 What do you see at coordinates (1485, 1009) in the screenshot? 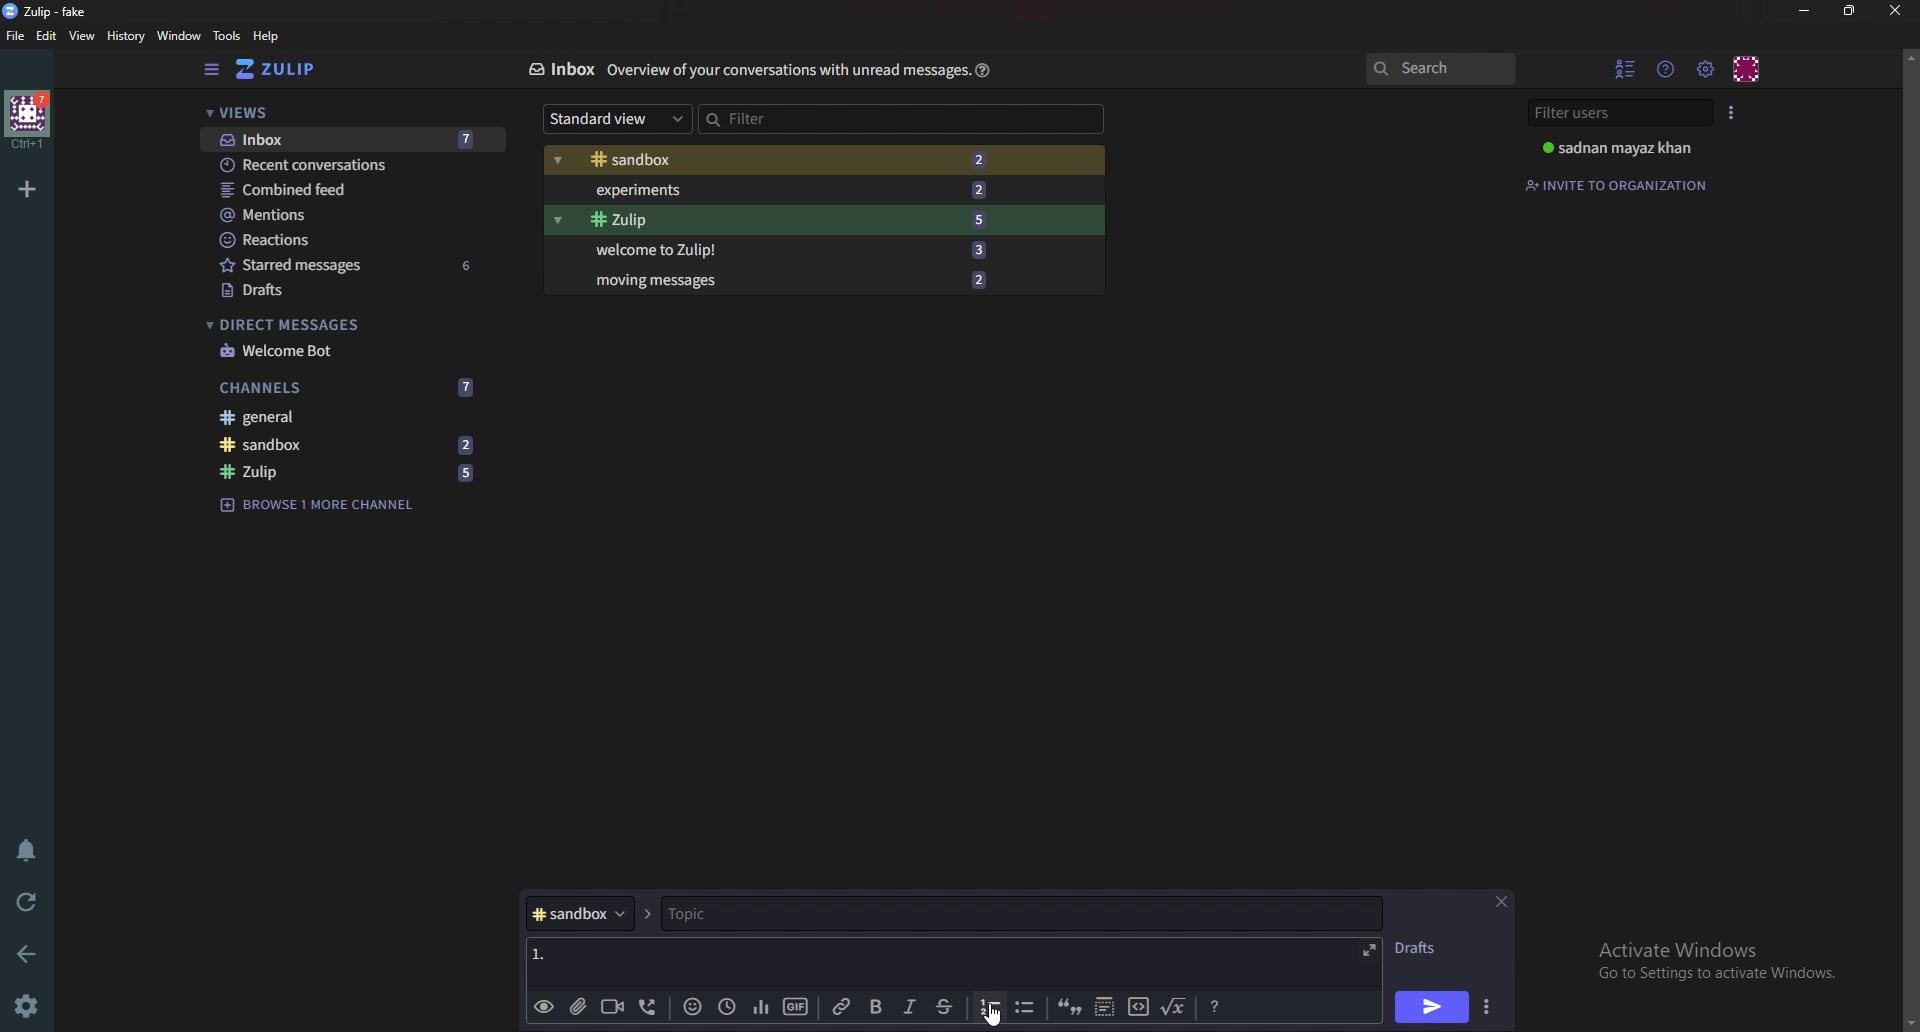
I see `Send options` at bounding box center [1485, 1009].